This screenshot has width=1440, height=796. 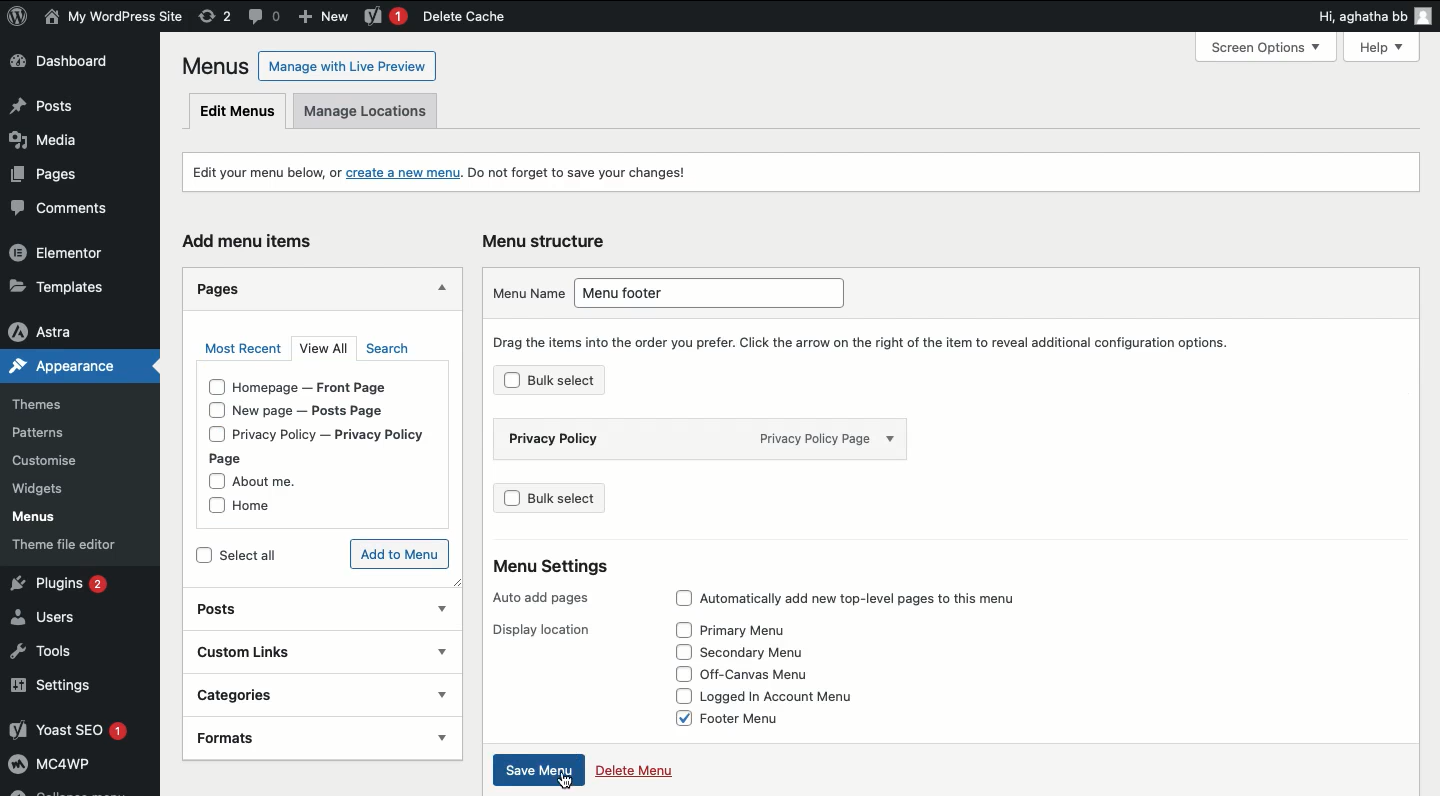 I want to click on show, so click(x=442, y=610).